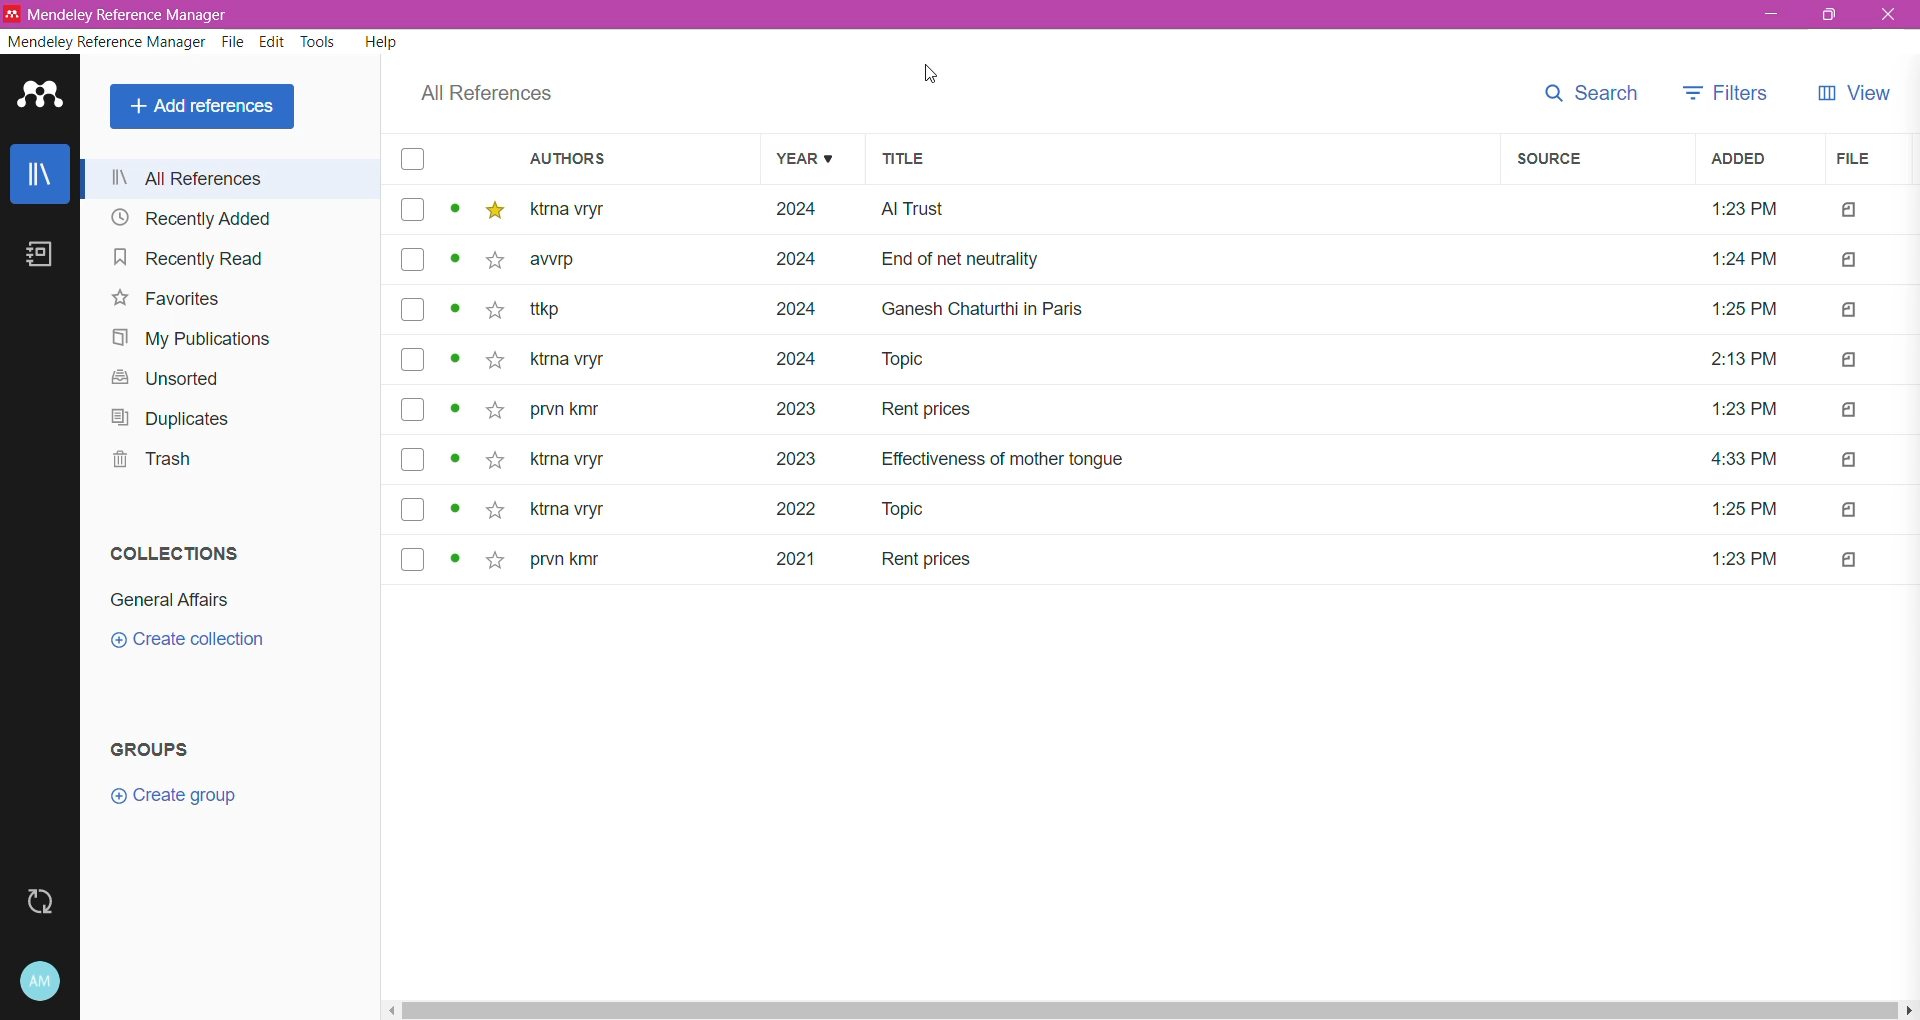  Describe the element at coordinates (231, 177) in the screenshot. I see `All References` at that location.